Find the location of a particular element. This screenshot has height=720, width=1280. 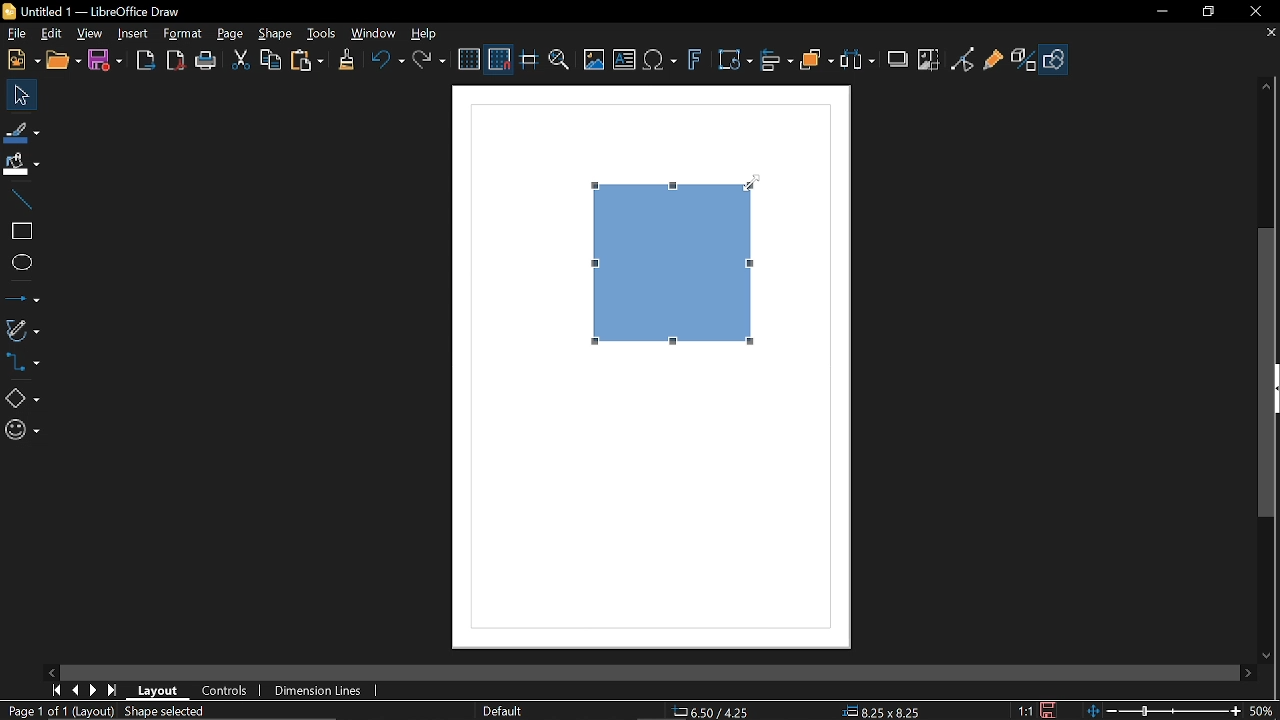

View is located at coordinates (91, 33).